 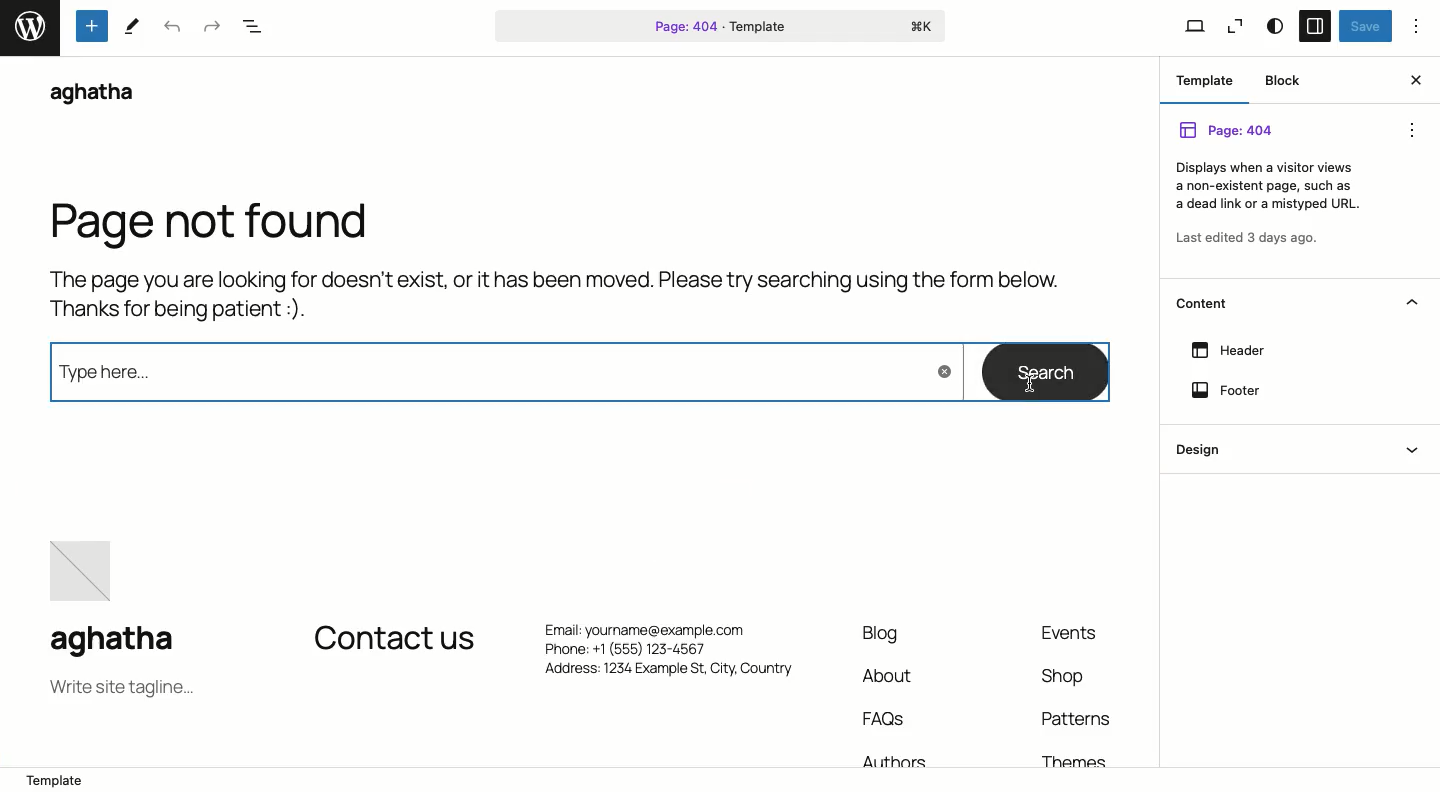 What do you see at coordinates (86, 573) in the screenshot?
I see `image placeholder` at bounding box center [86, 573].